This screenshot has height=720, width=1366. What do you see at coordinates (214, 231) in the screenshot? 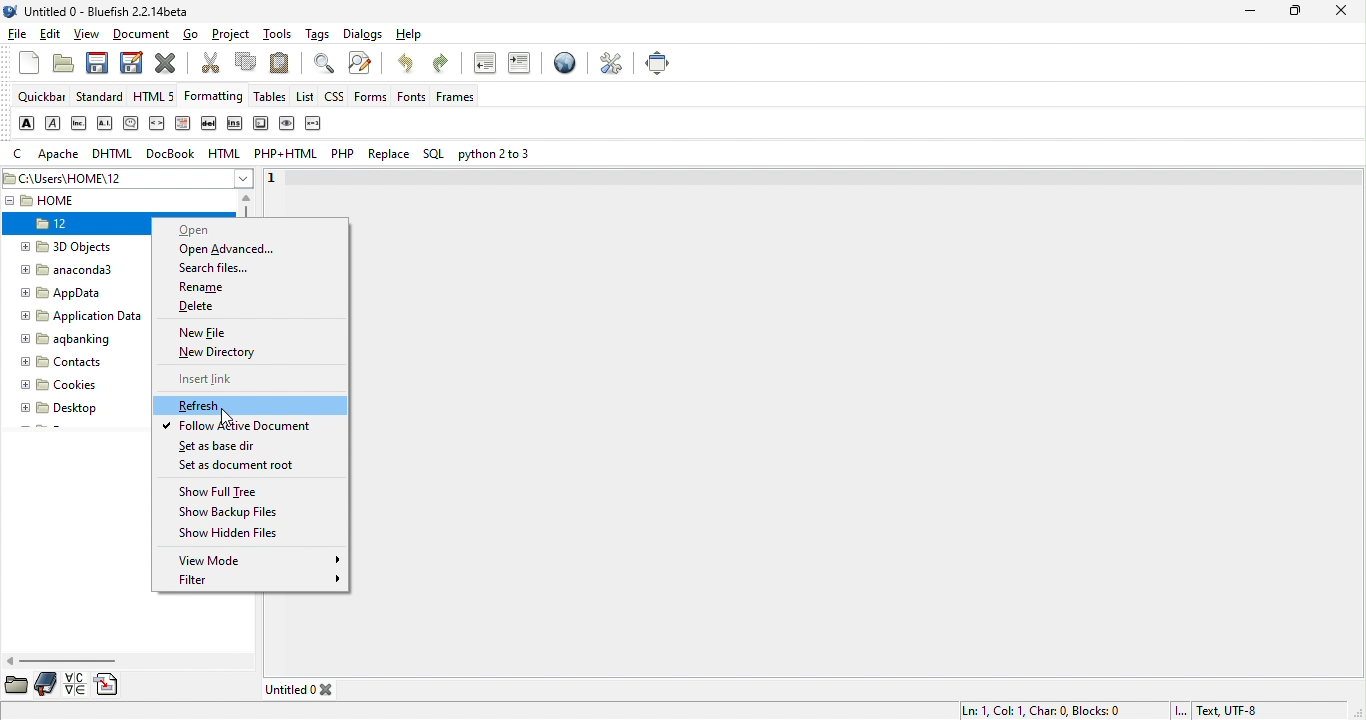
I see `open` at bounding box center [214, 231].